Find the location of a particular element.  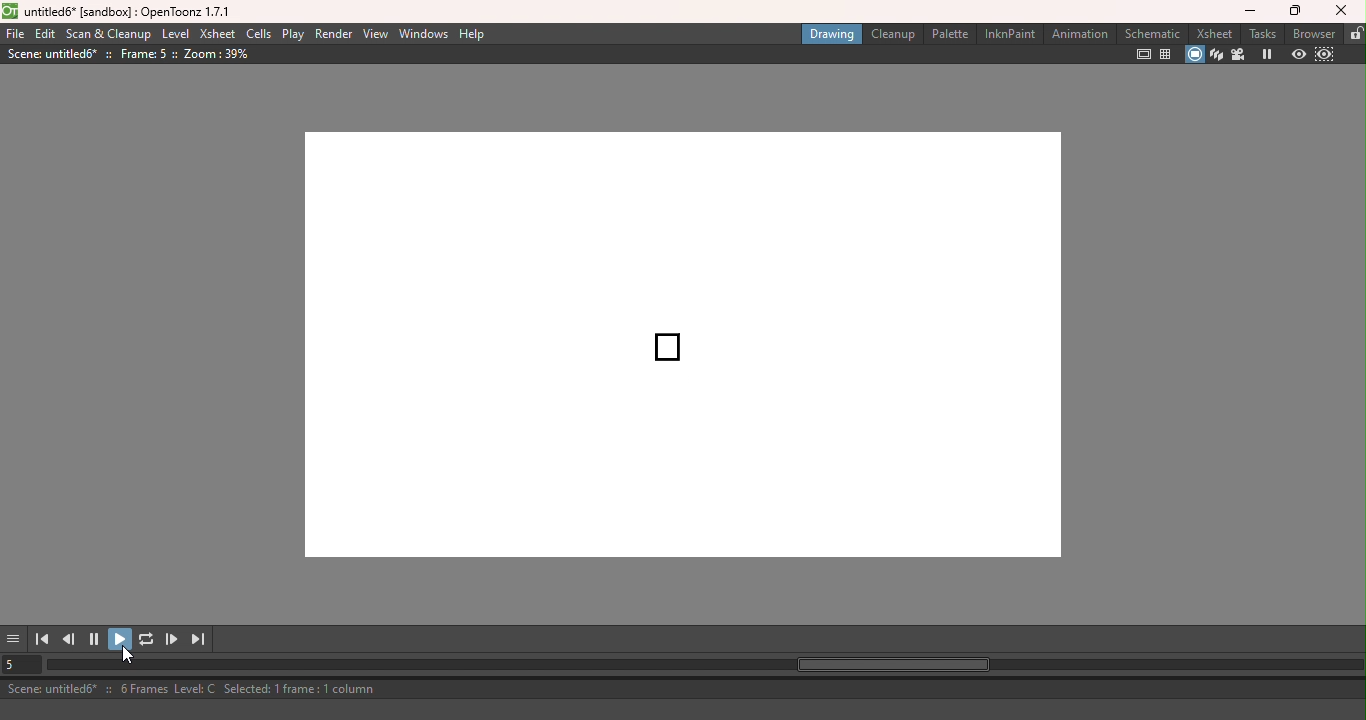

Preview is located at coordinates (1299, 55).